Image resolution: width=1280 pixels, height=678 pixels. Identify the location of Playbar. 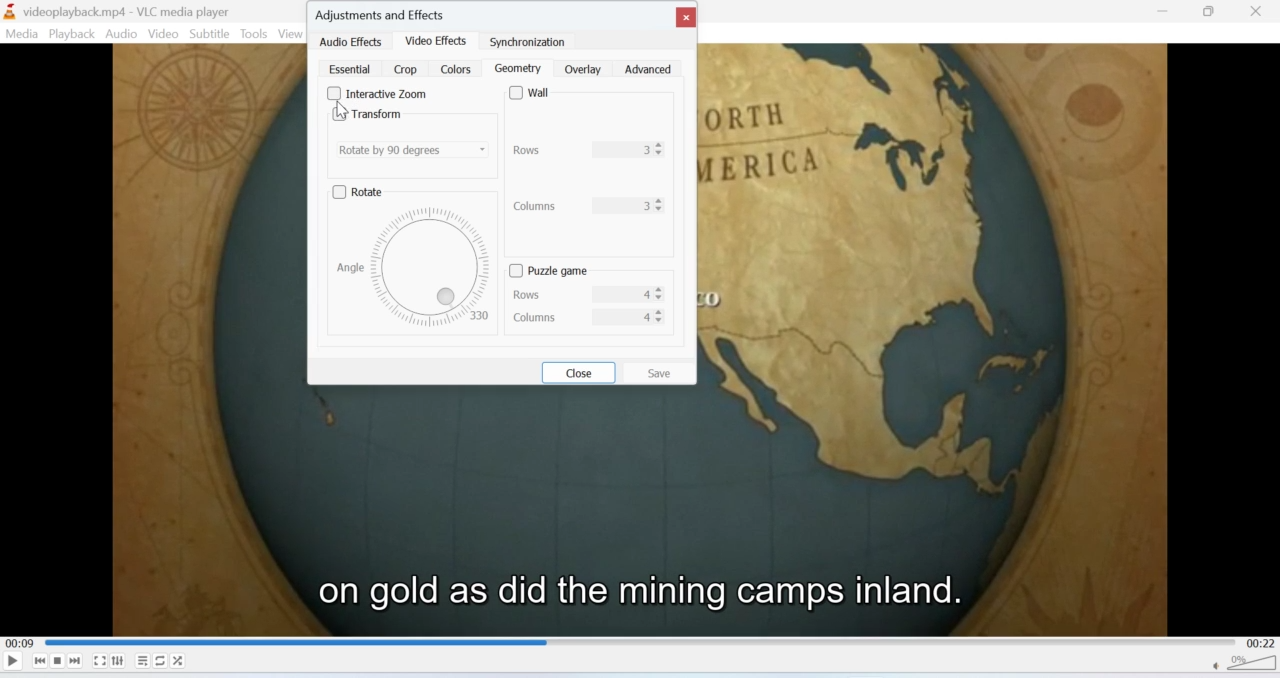
(642, 642).